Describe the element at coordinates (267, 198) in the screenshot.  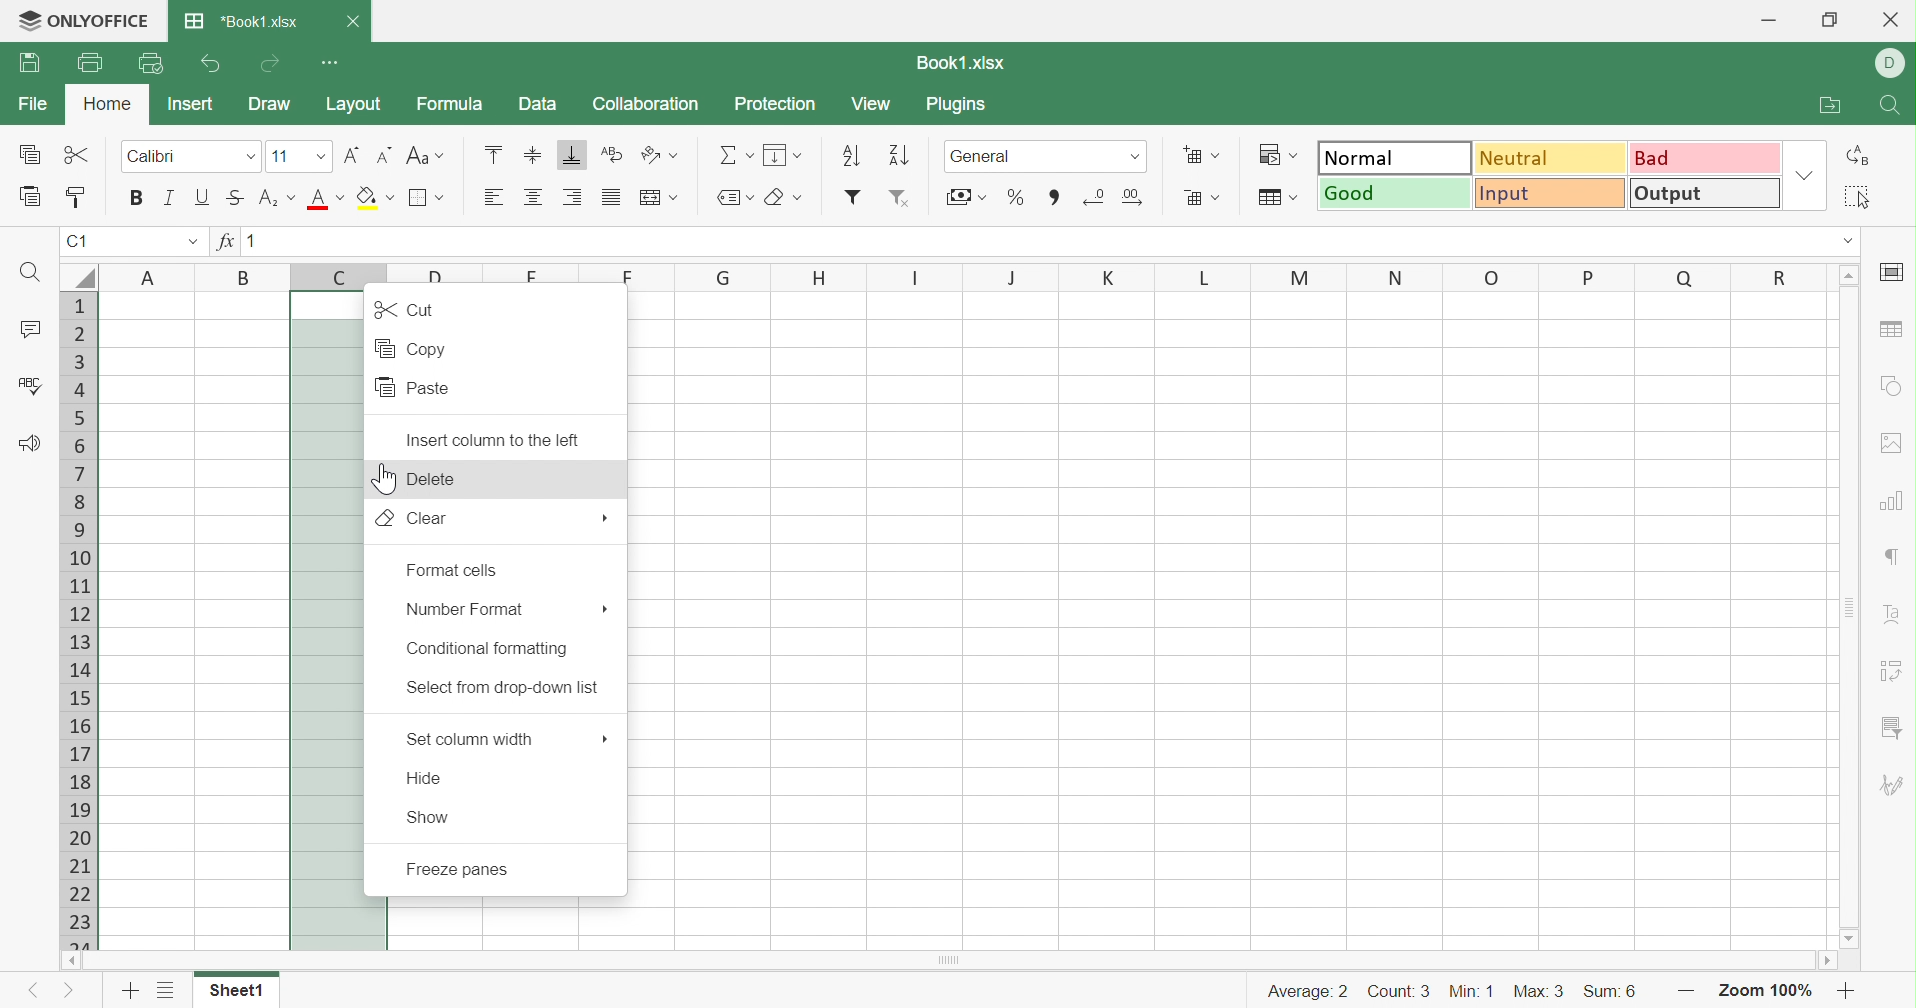
I see `Superscript/Subscript` at that location.